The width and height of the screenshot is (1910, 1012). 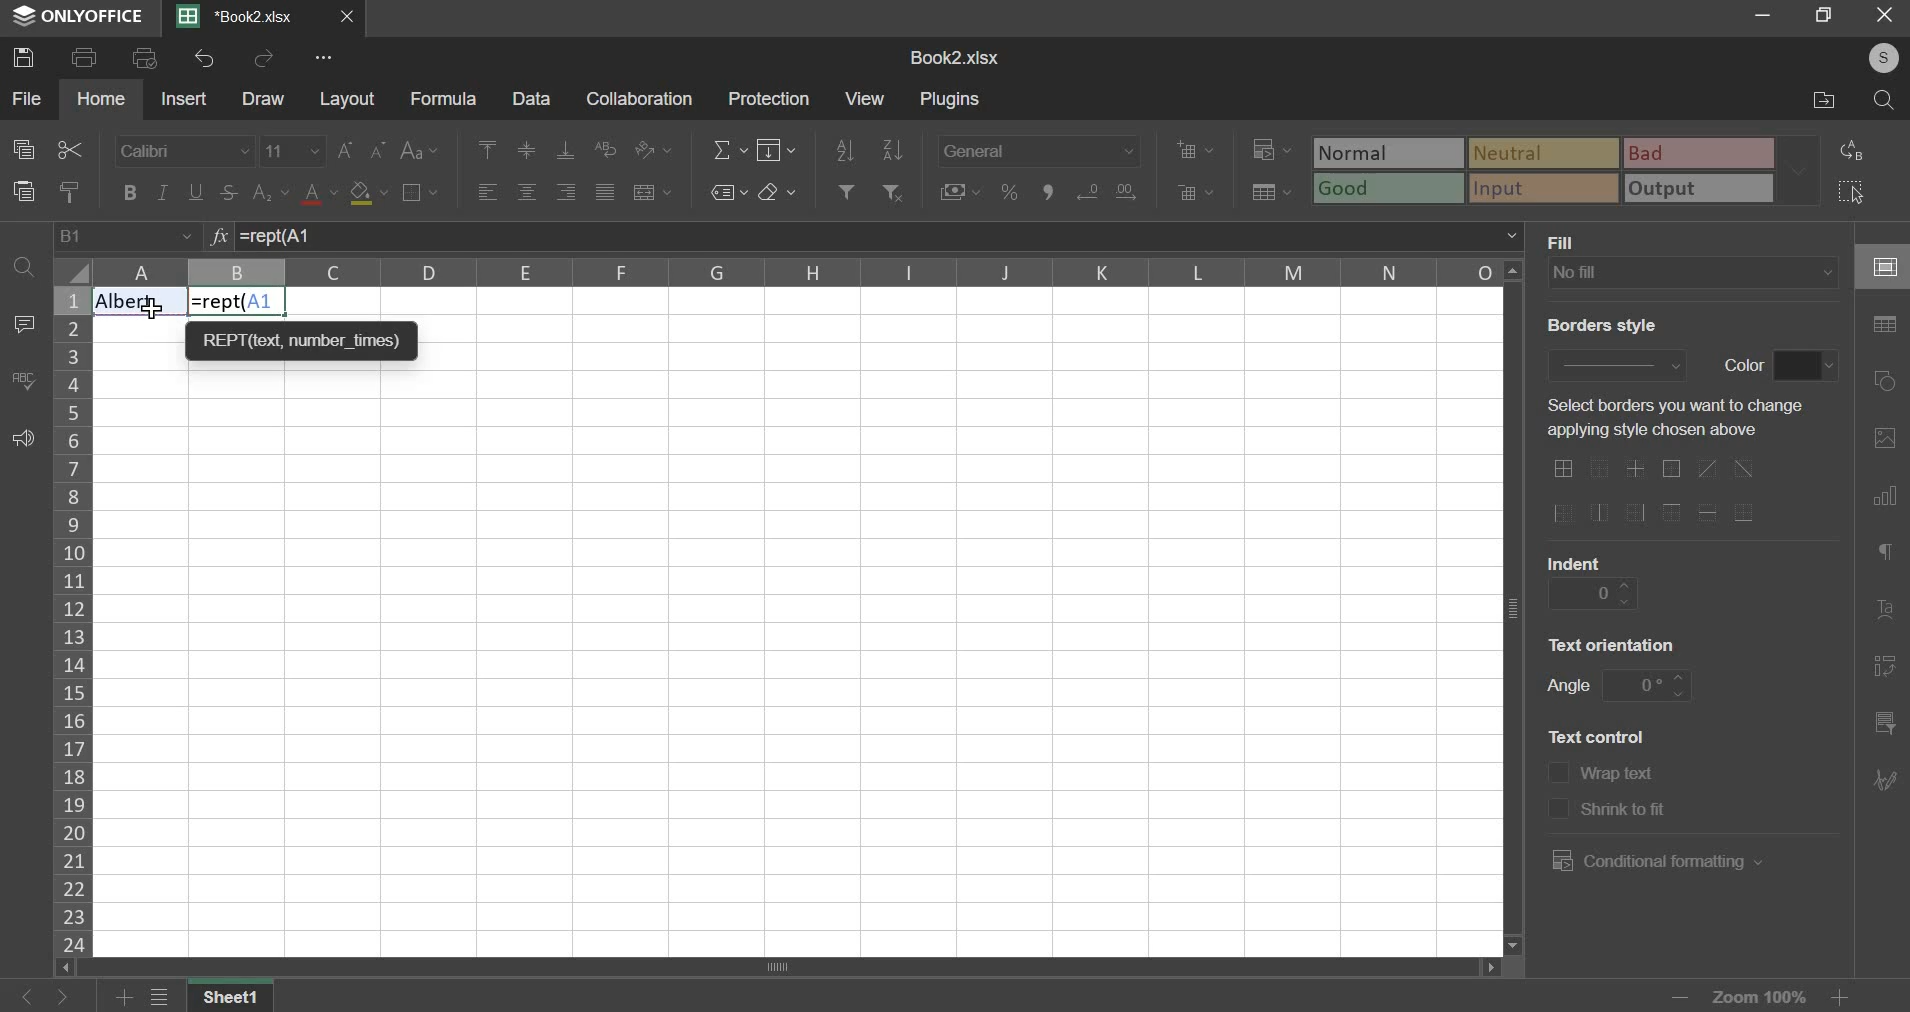 What do you see at coordinates (183, 98) in the screenshot?
I see `insert` at bounding box center [183, 98].